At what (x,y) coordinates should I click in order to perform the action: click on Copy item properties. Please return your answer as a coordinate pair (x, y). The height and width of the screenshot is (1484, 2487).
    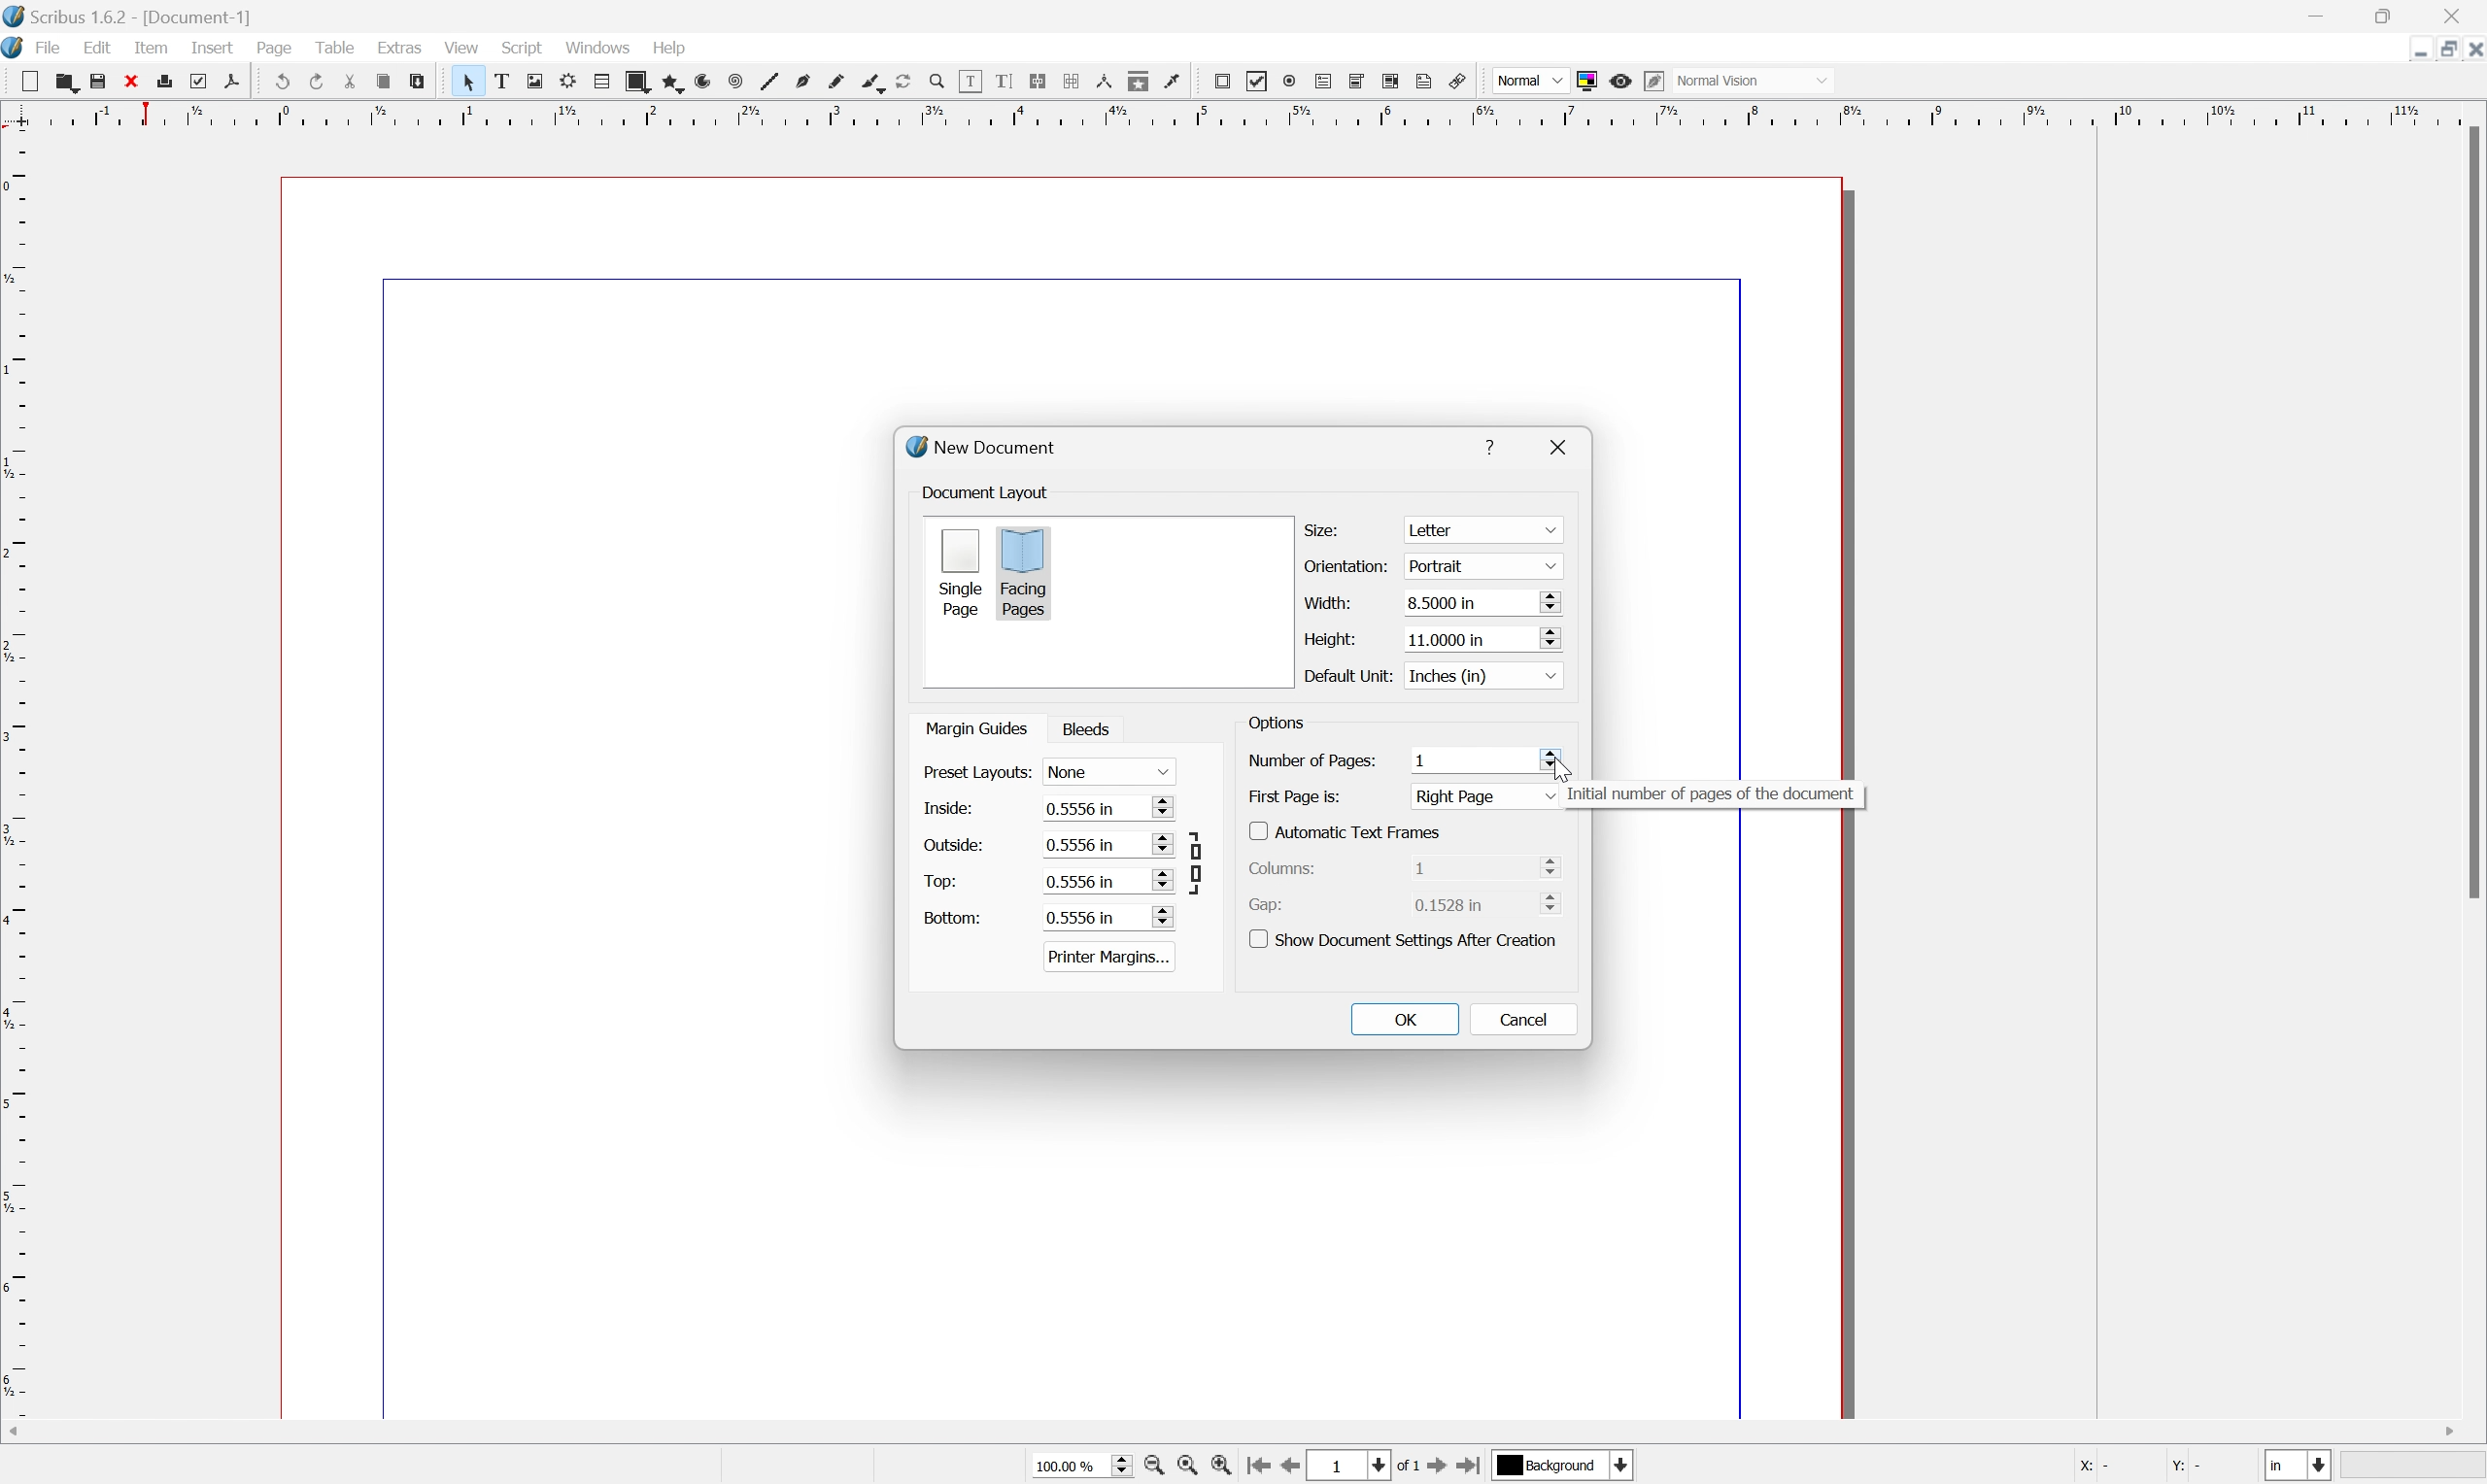
    Looking at the image, I should click on (1140, 81).